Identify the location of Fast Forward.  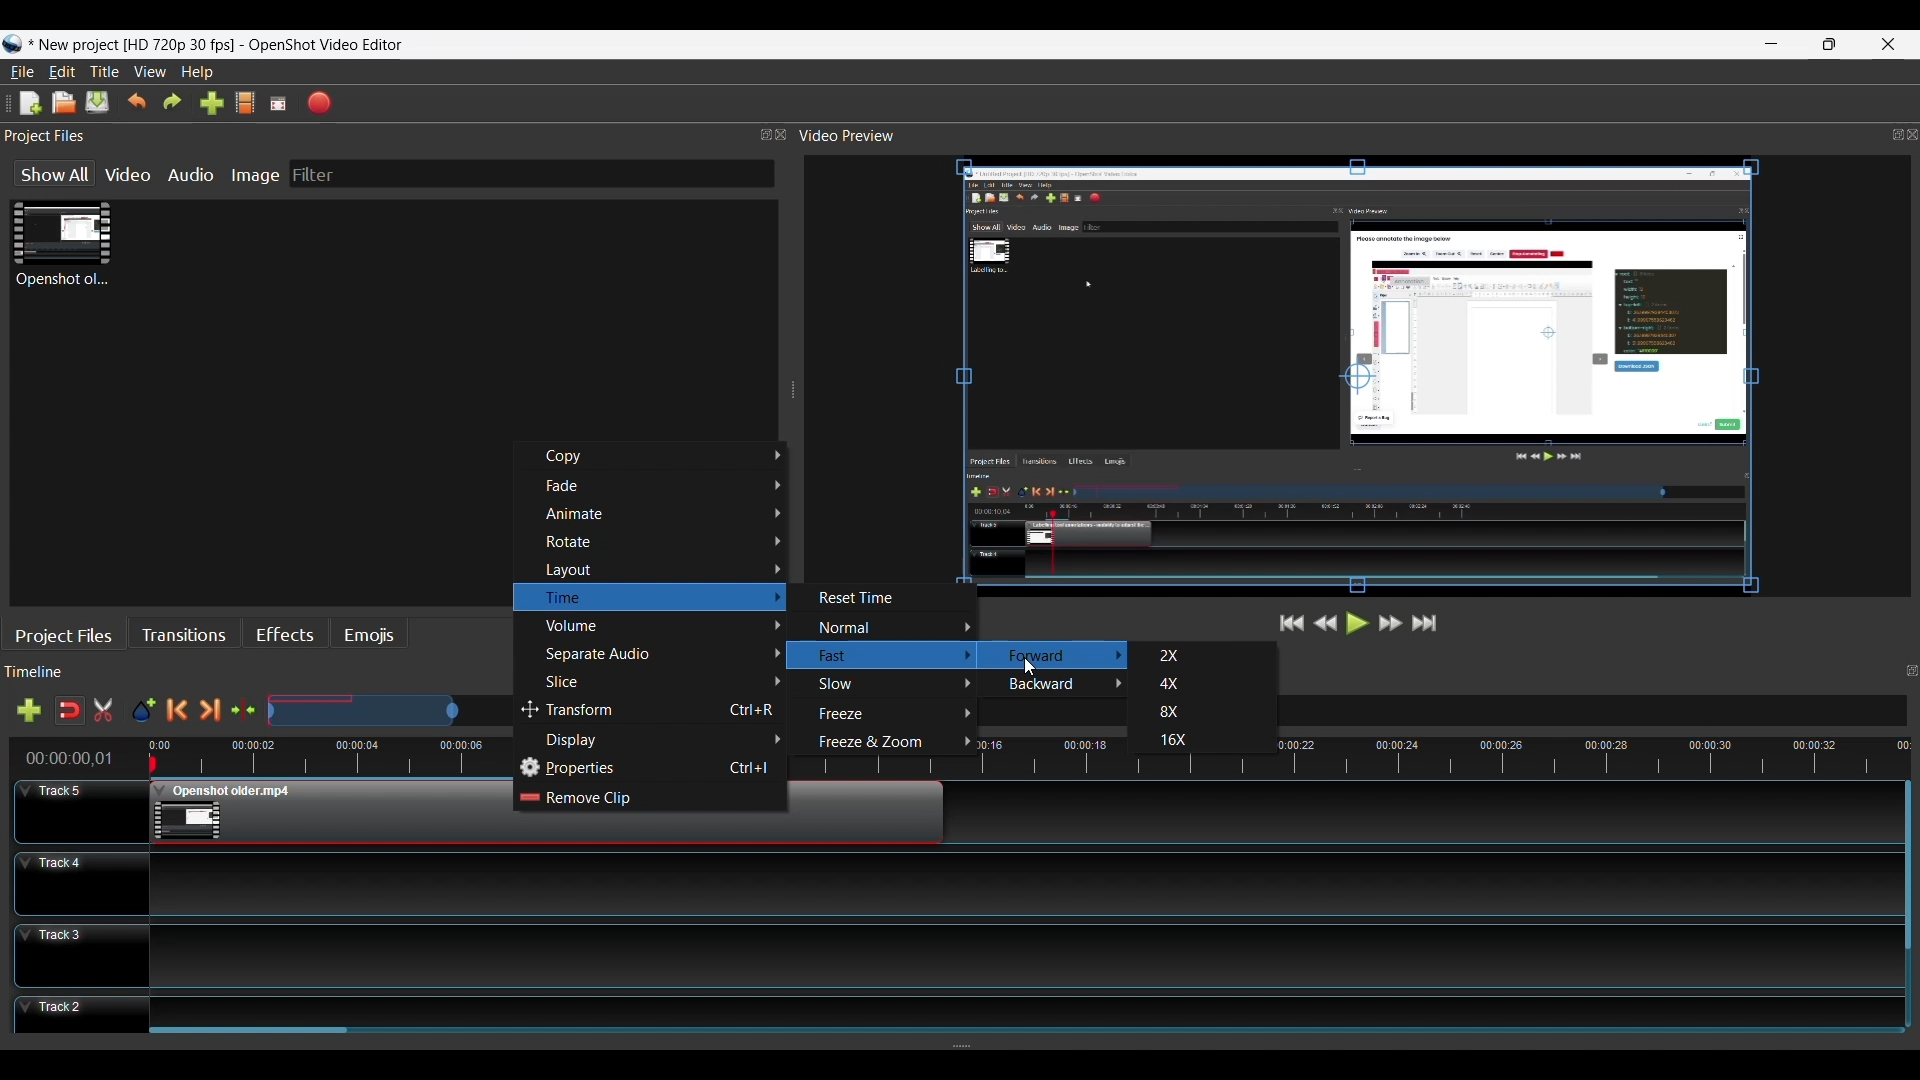
(1387, 623).